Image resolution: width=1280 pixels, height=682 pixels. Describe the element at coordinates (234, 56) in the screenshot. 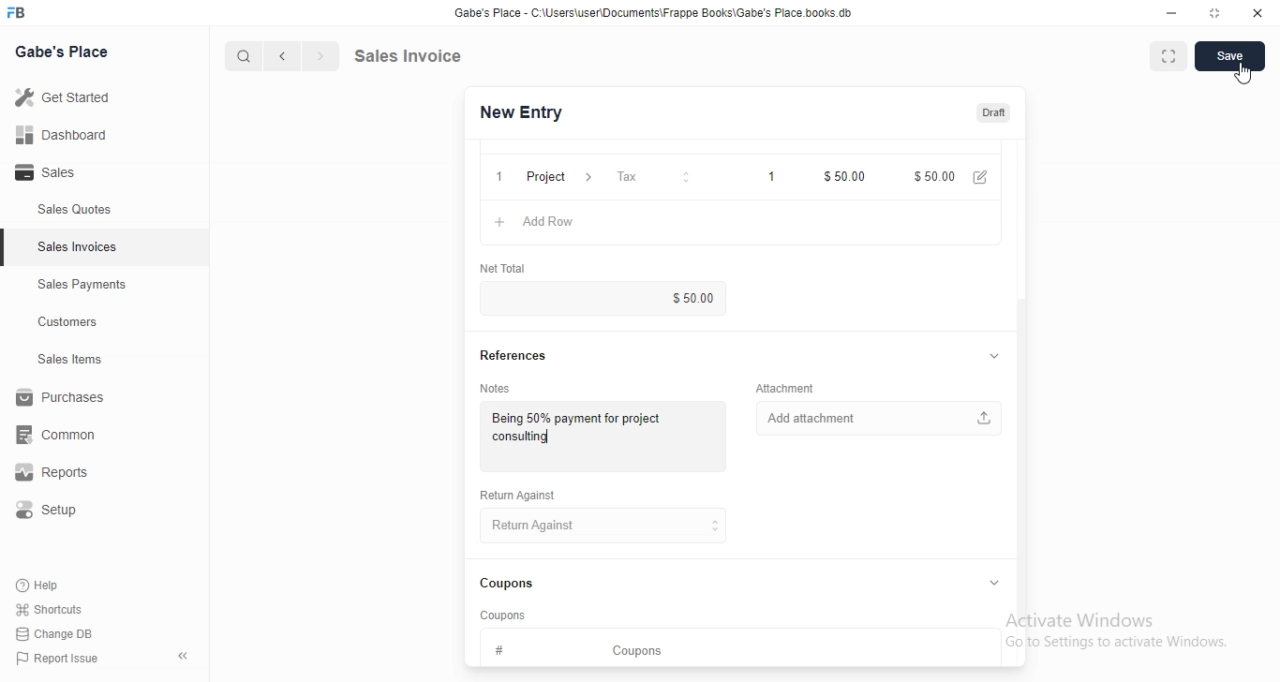

I see `cursor` at that location.